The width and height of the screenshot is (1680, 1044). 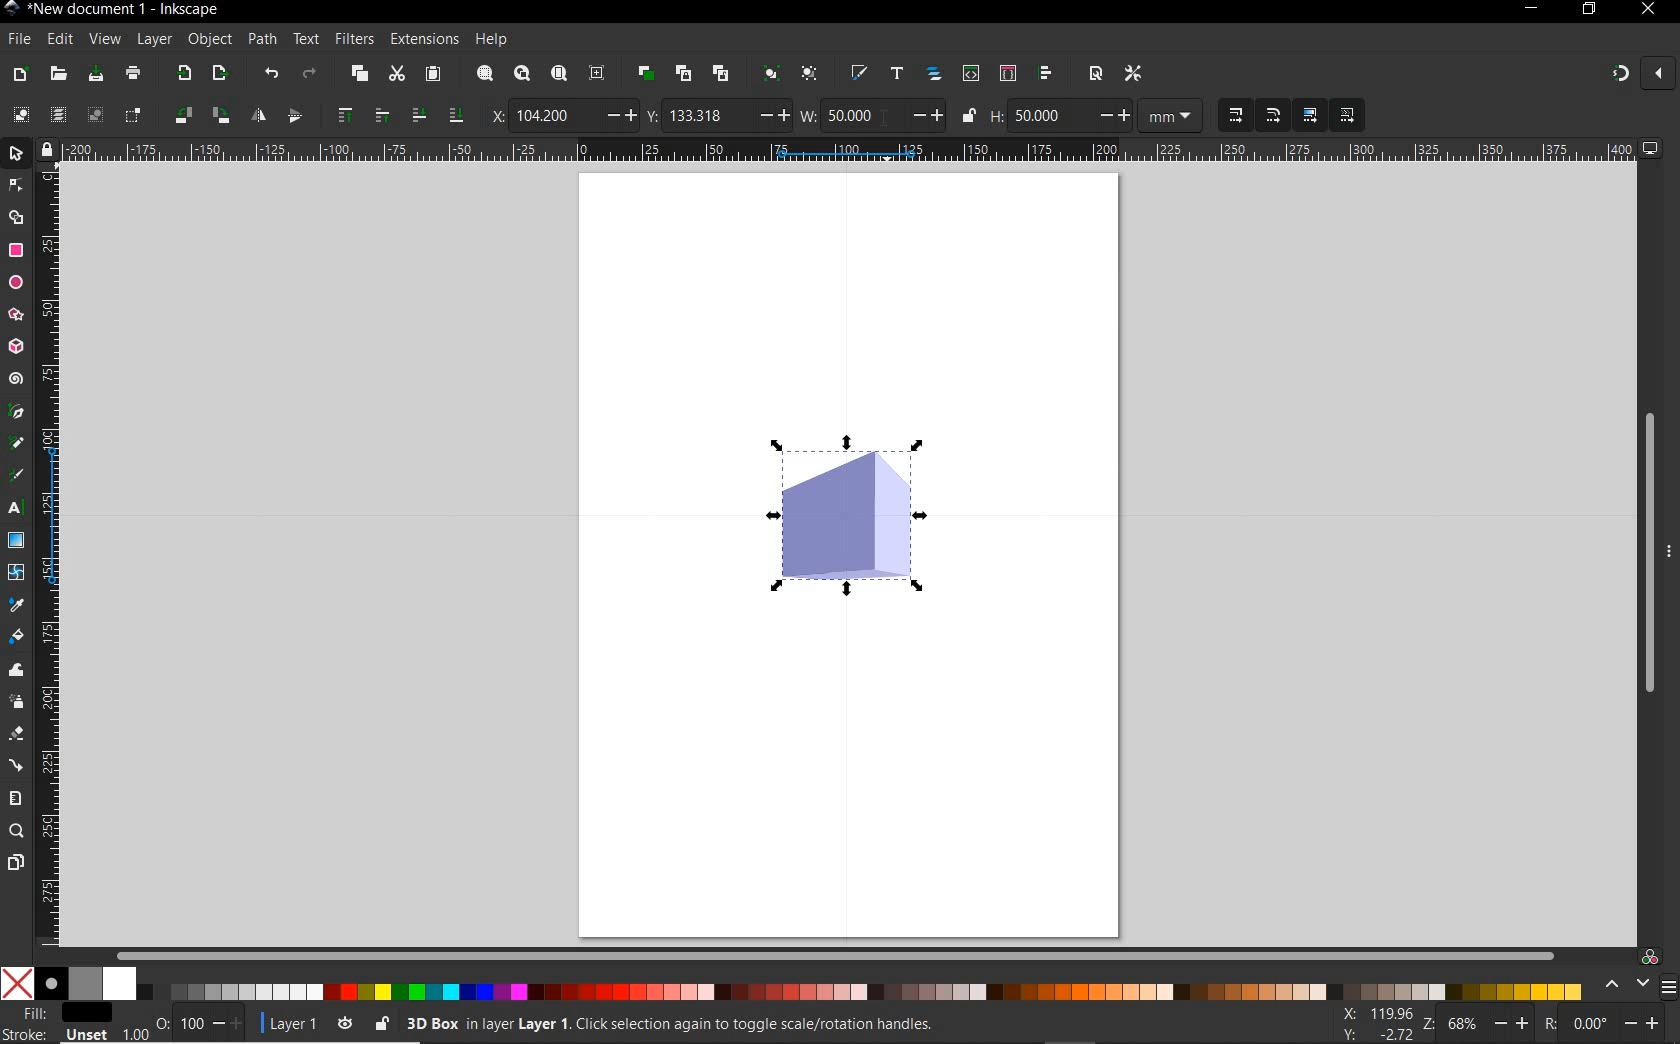 What do you see at coordinates (522, 72) in the screenshot?
I see `zoom drawing` at bounding box center [522, 72].